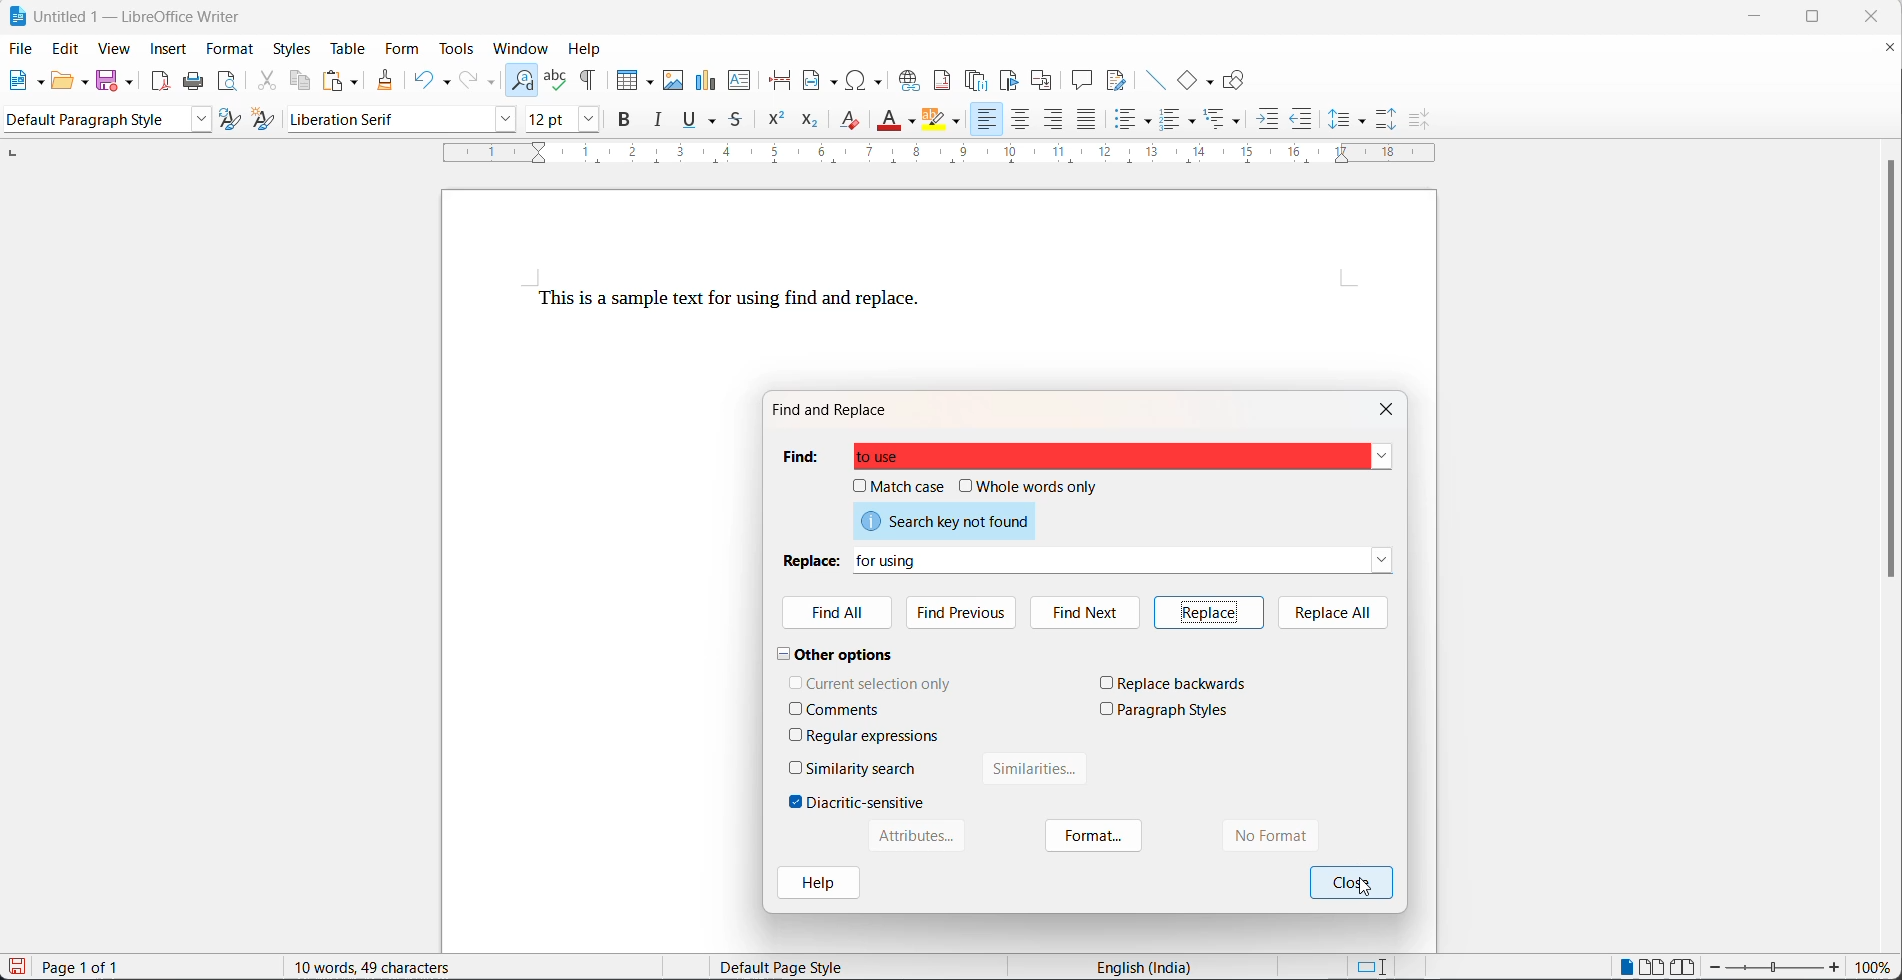 The image size is (1902, 980). What do you see at coordinates (795, 967) in the screenshot?
I see `Default page style` at bounding box center [795, 967].